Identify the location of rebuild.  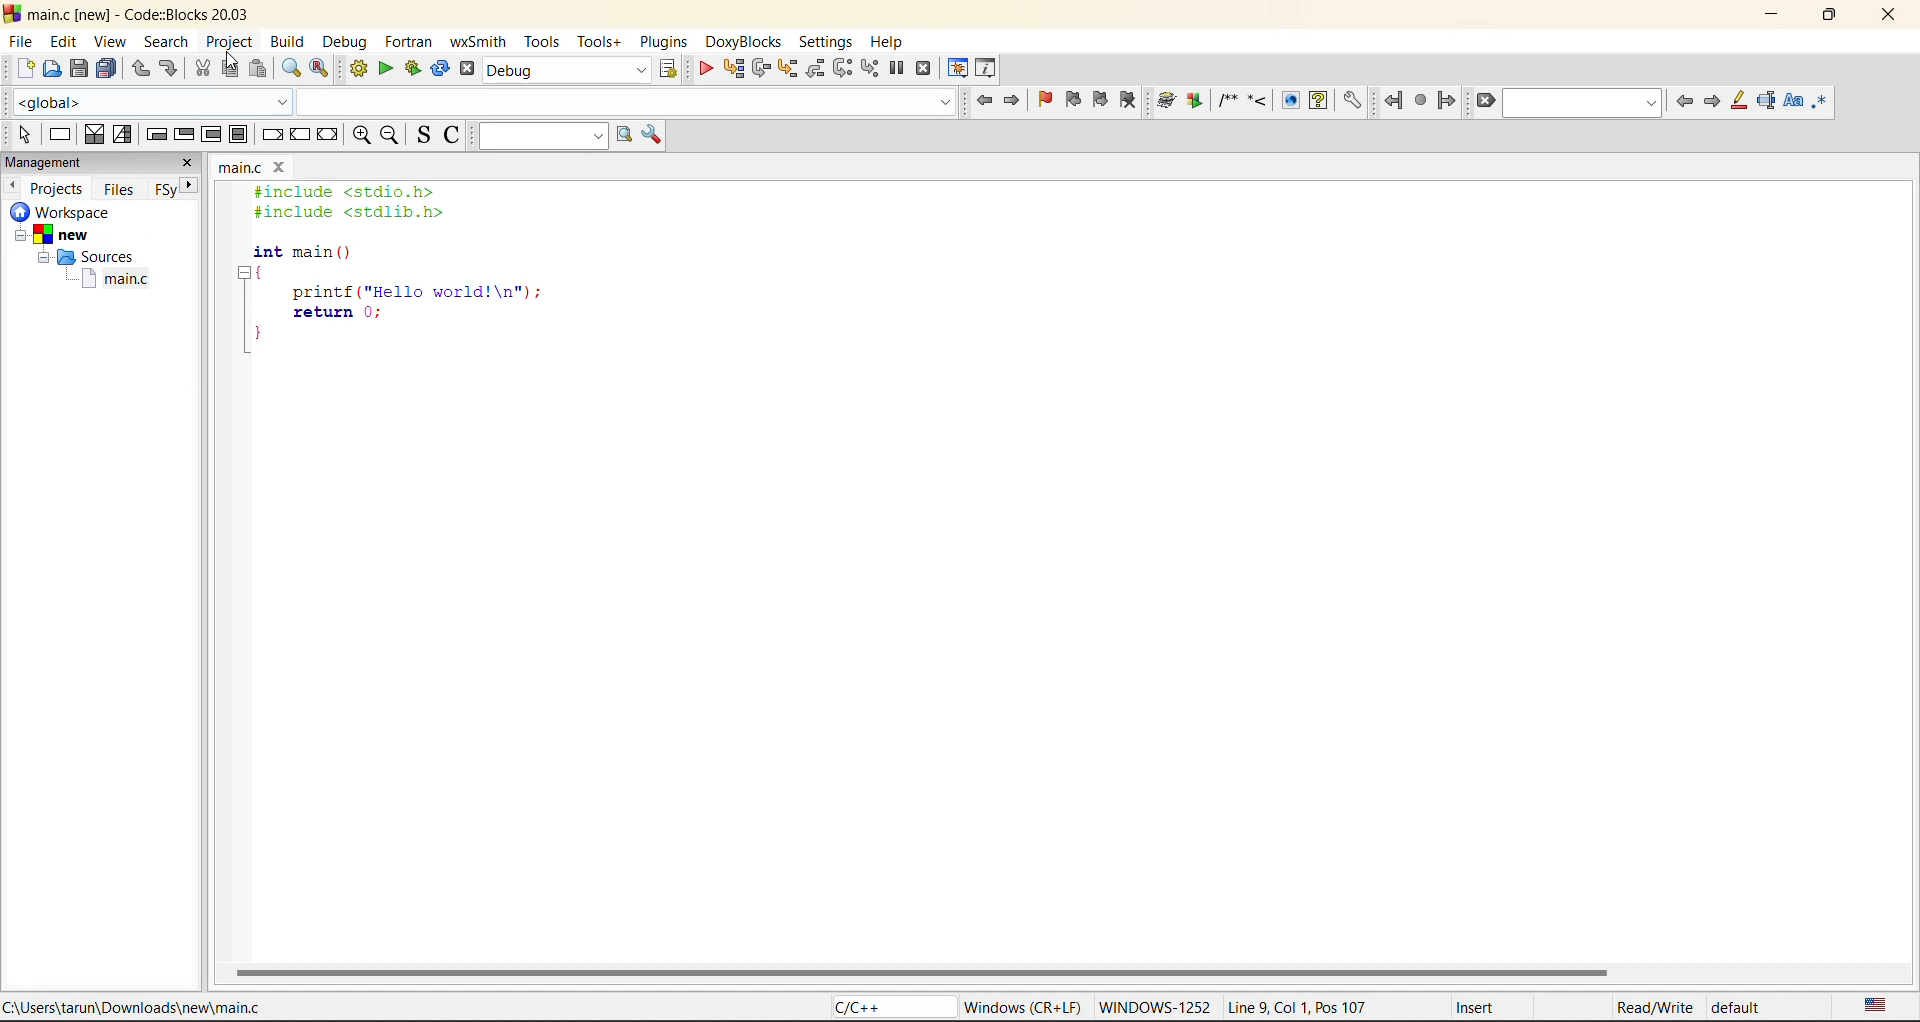
(438, 69).